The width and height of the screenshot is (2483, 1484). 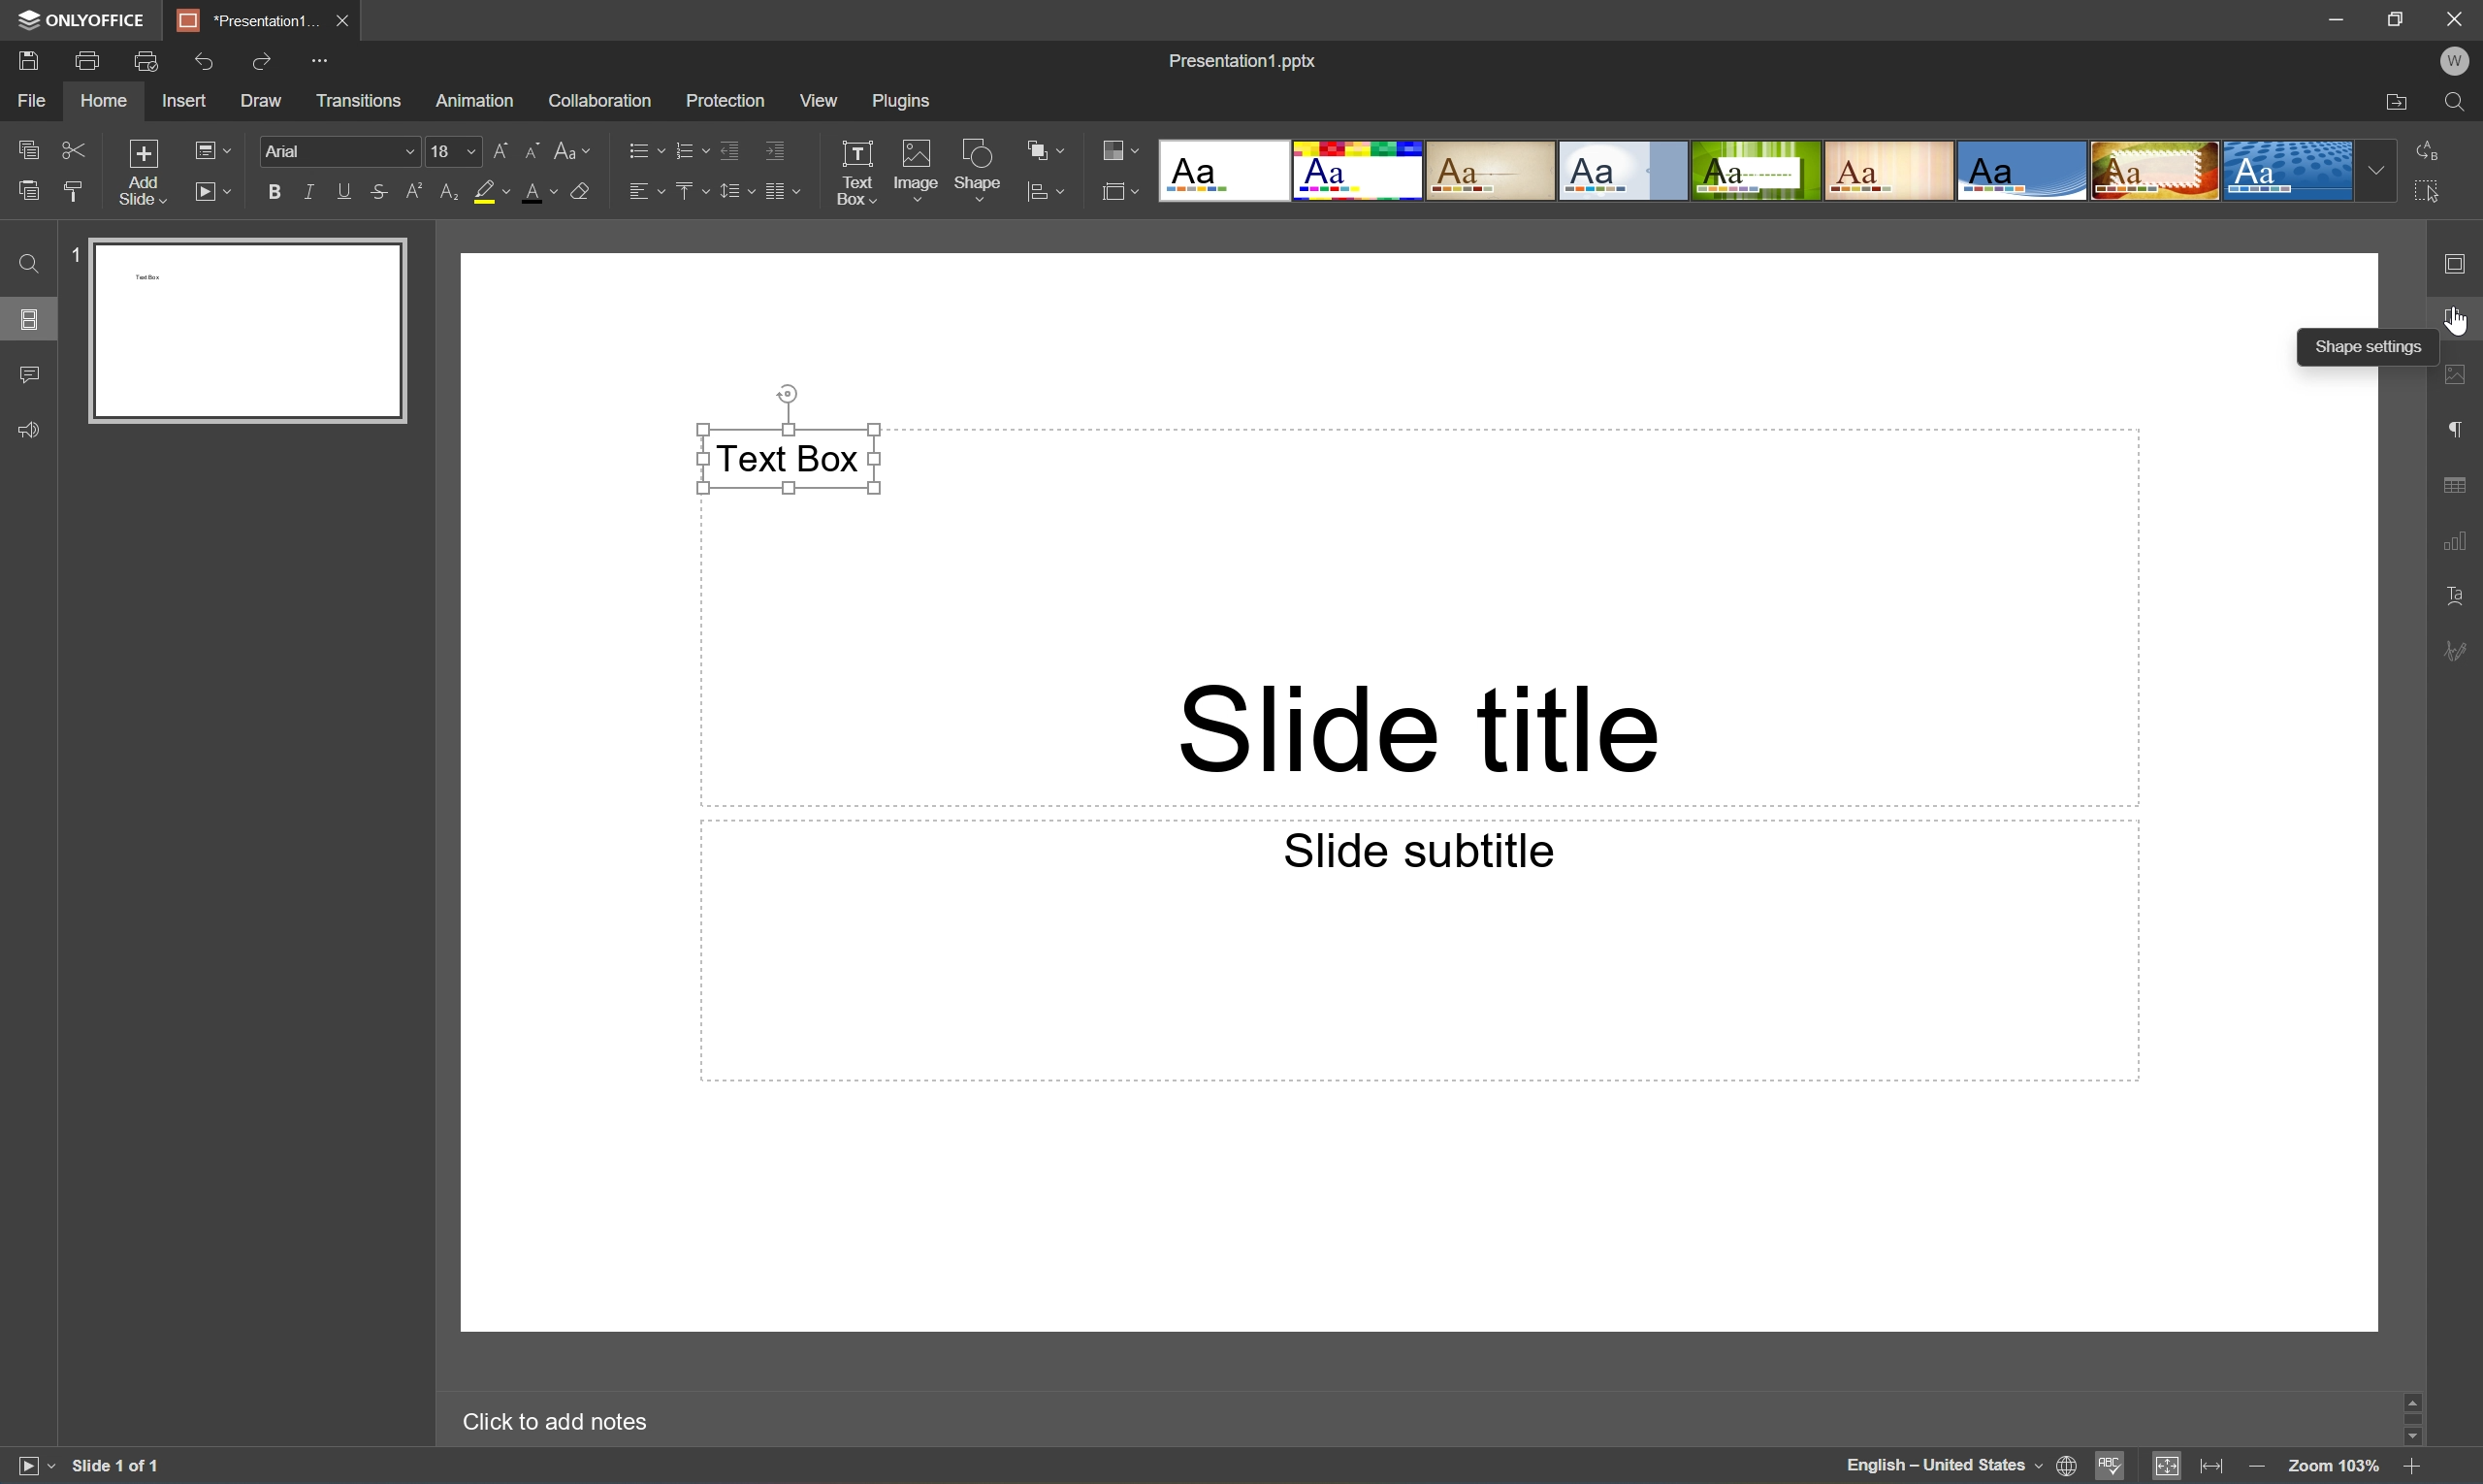 I want to click on Replace, so click(x=2429, y=148).